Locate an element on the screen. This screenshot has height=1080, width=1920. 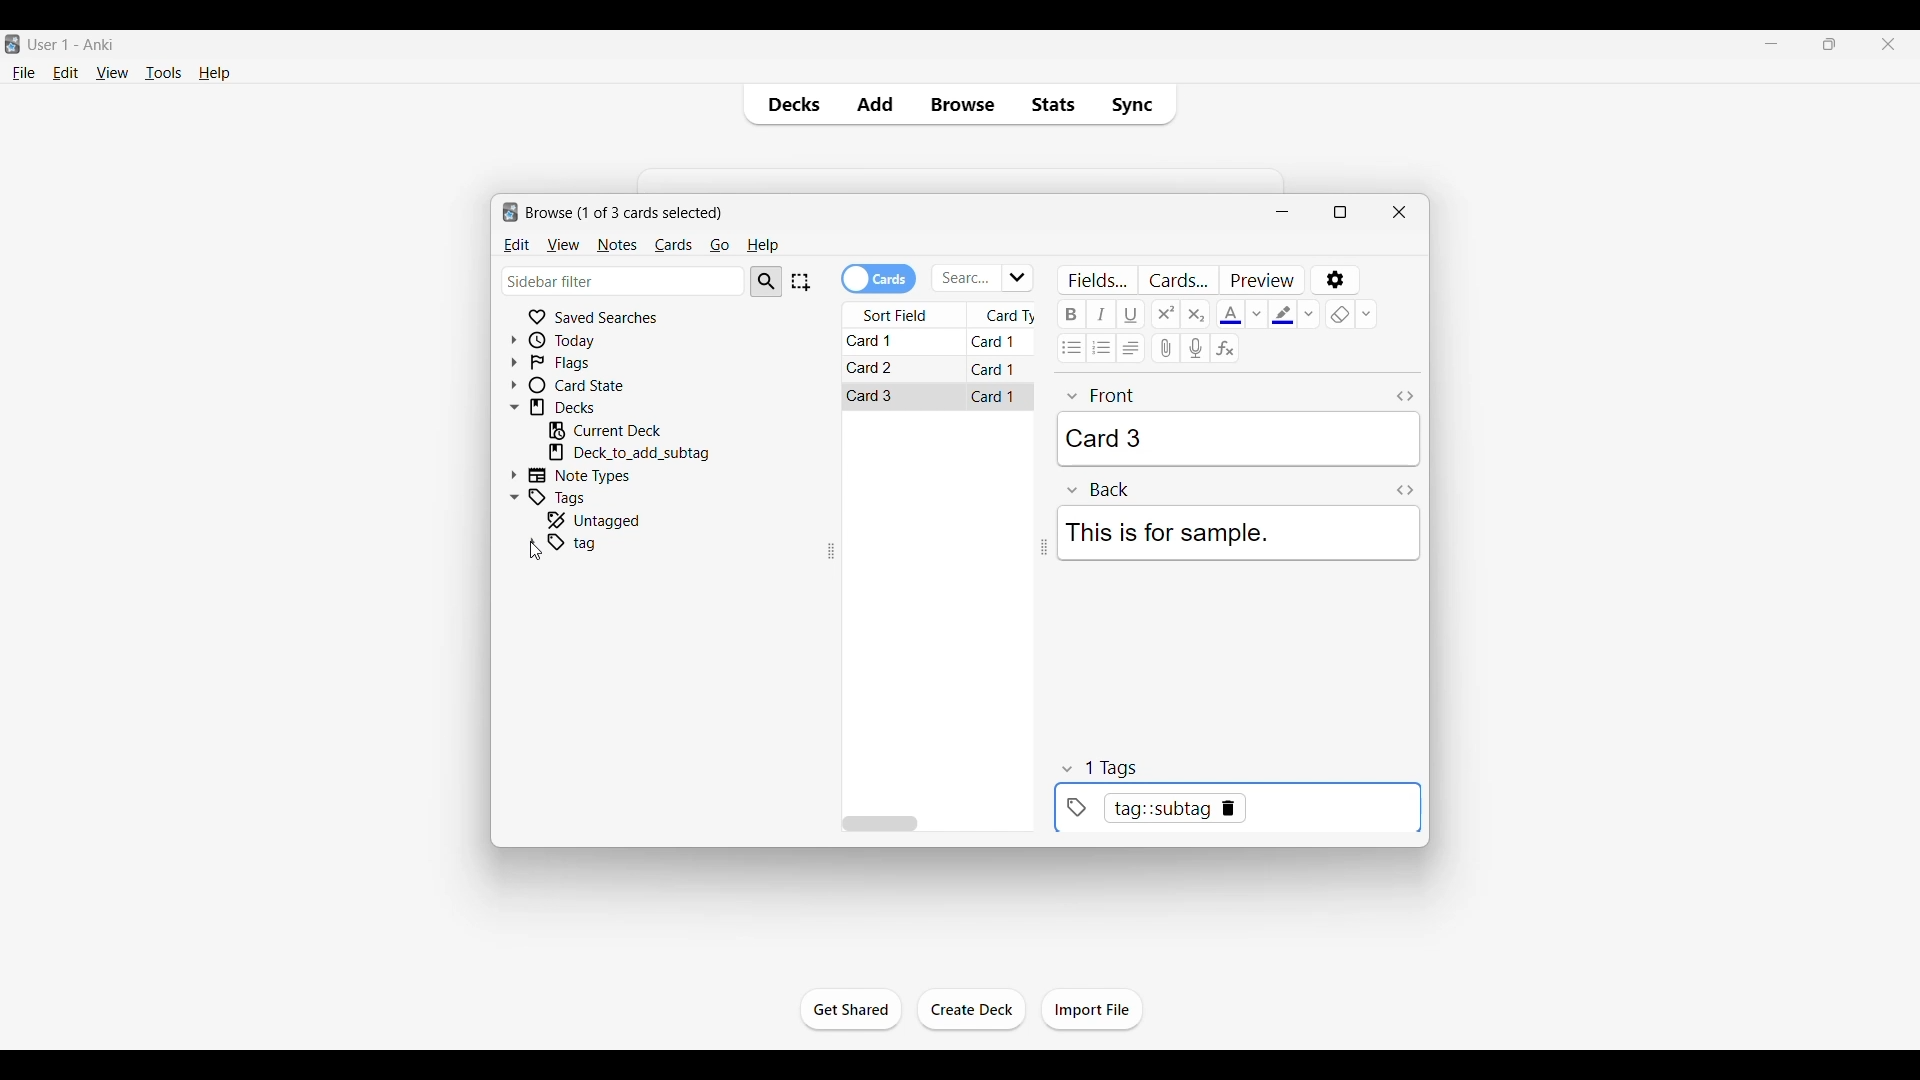
Close interface is located at coordinates (1888, 44).